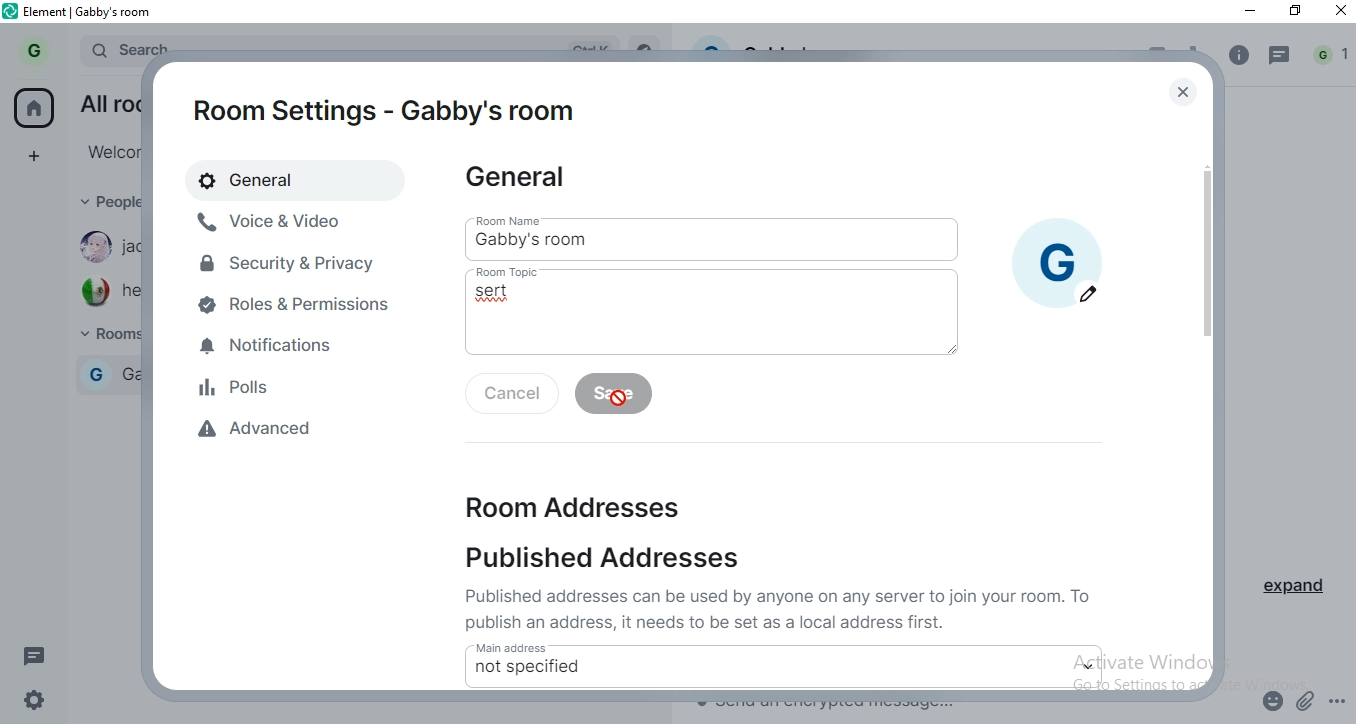 The image size is (1356, 724). I want to click on all rooms, so click(106, 101).